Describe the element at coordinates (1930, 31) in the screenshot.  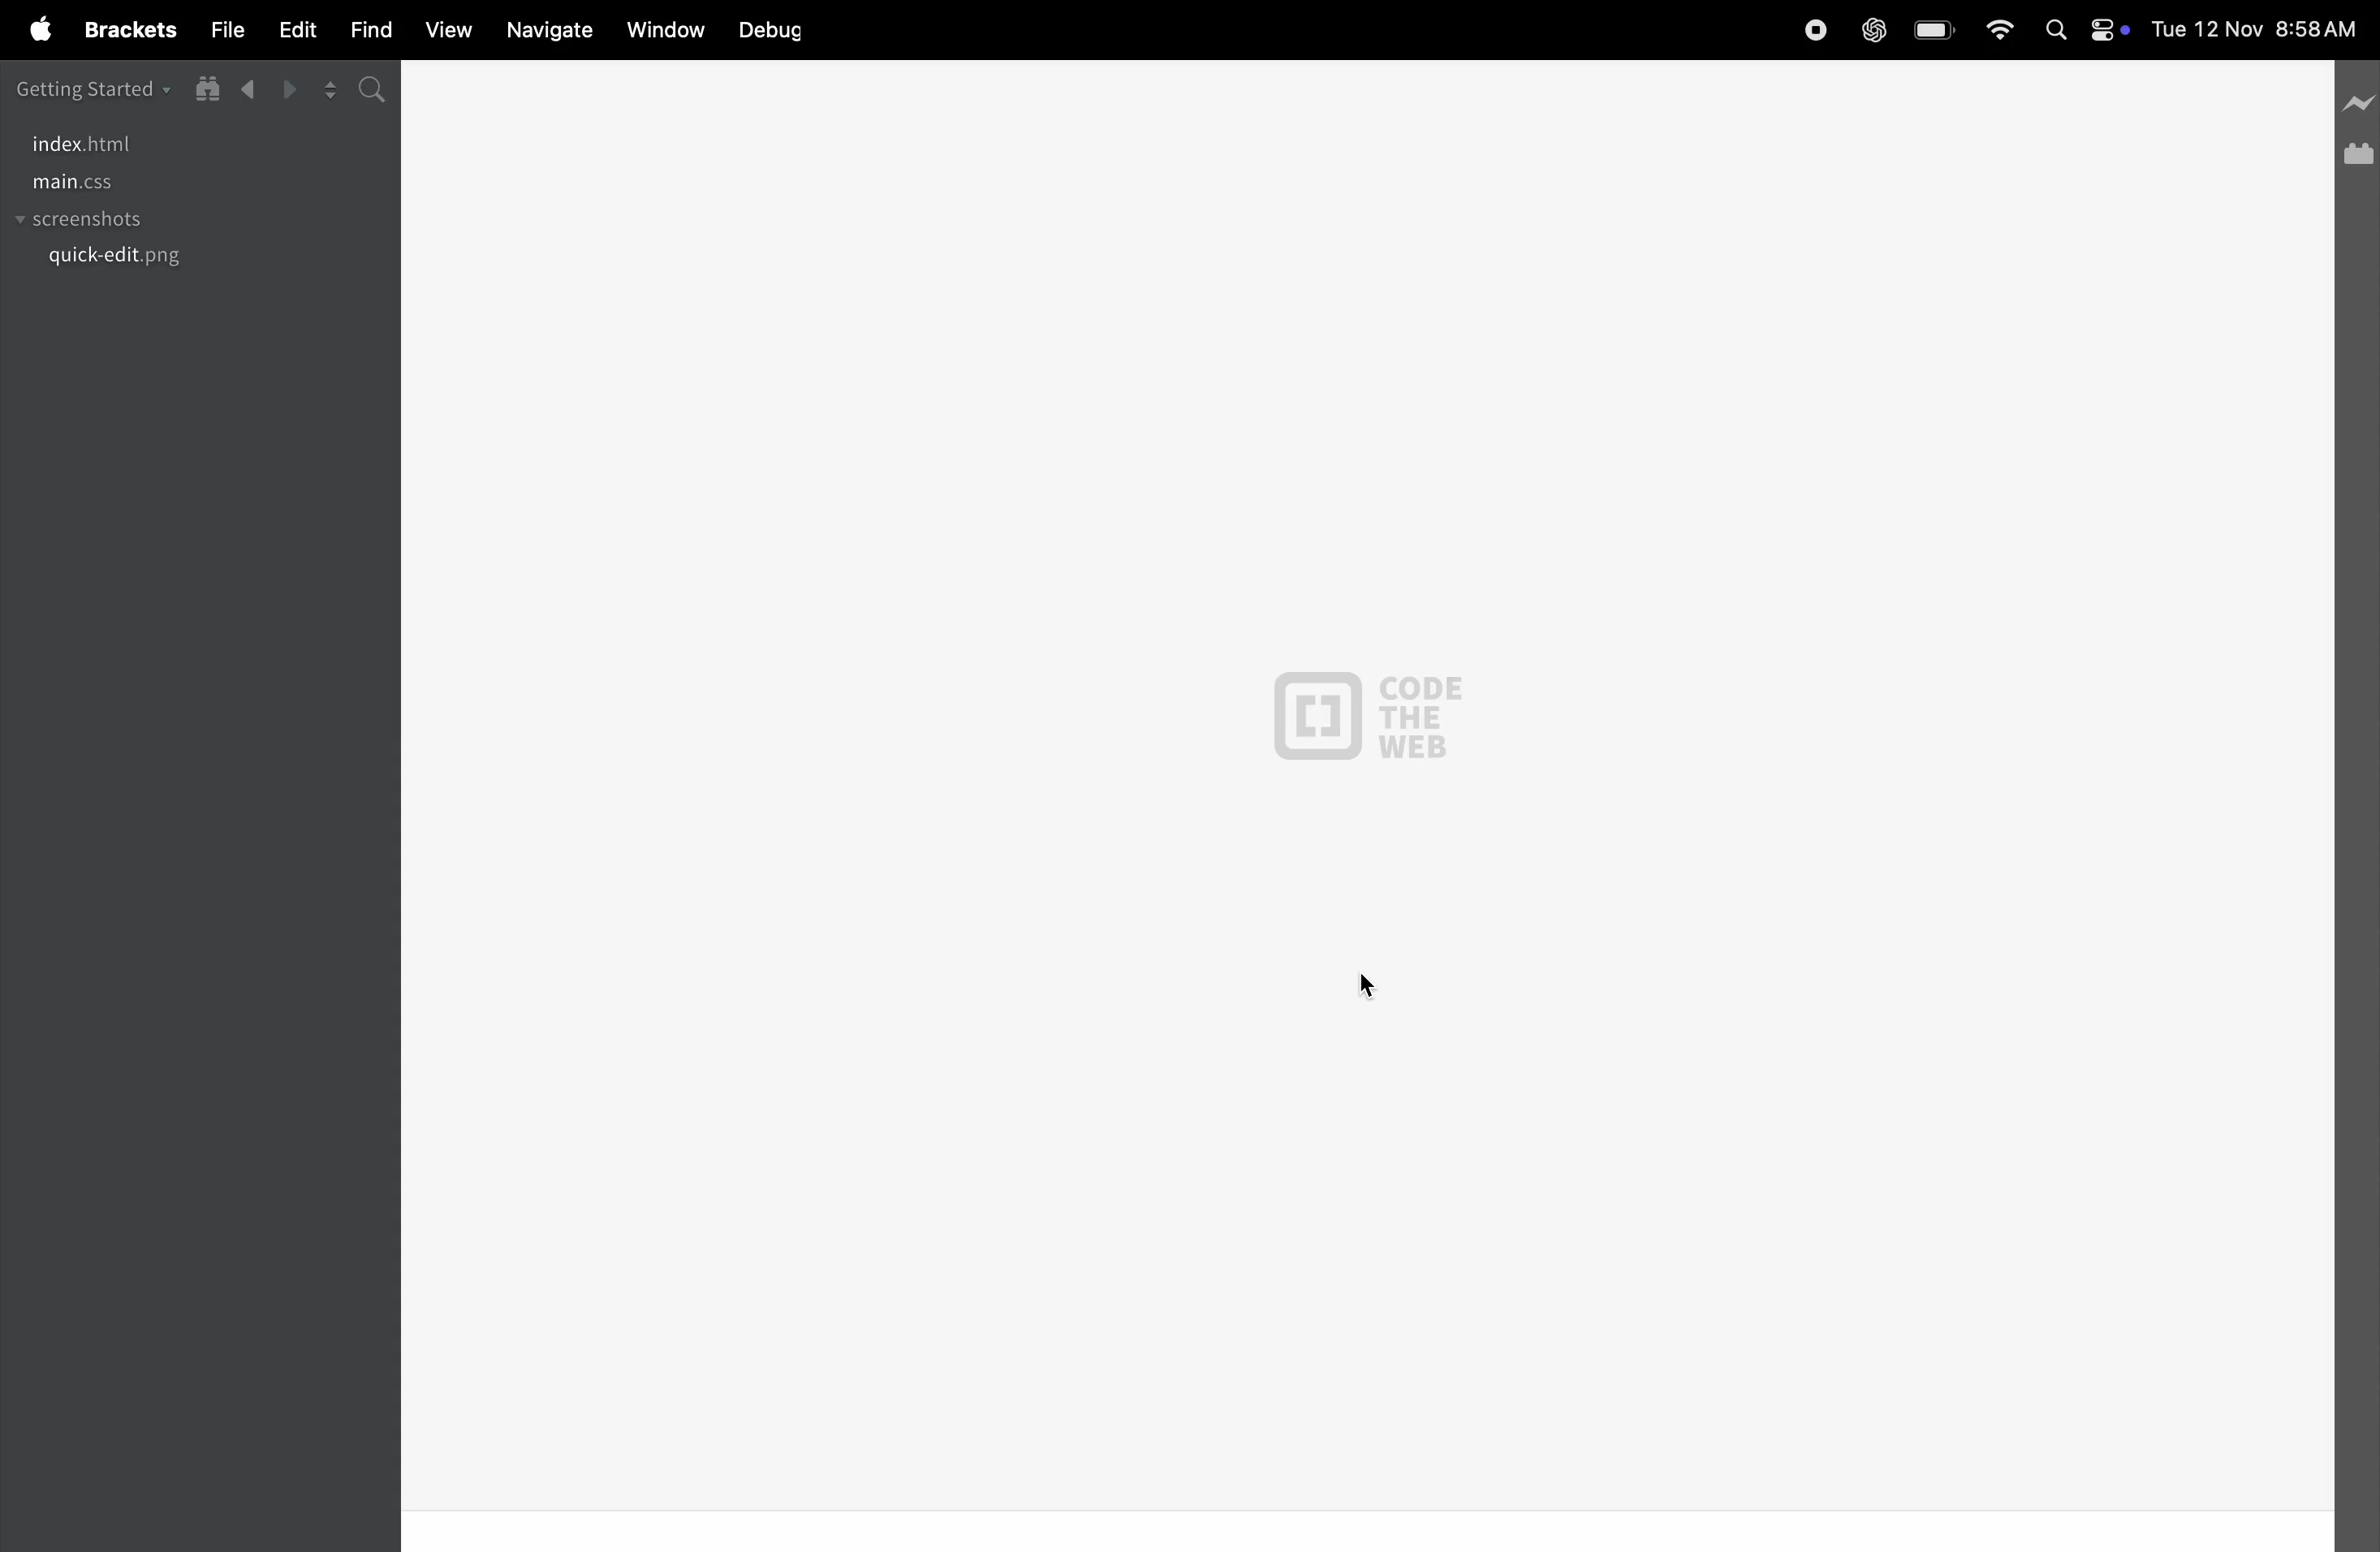
I see `battery` at that location.